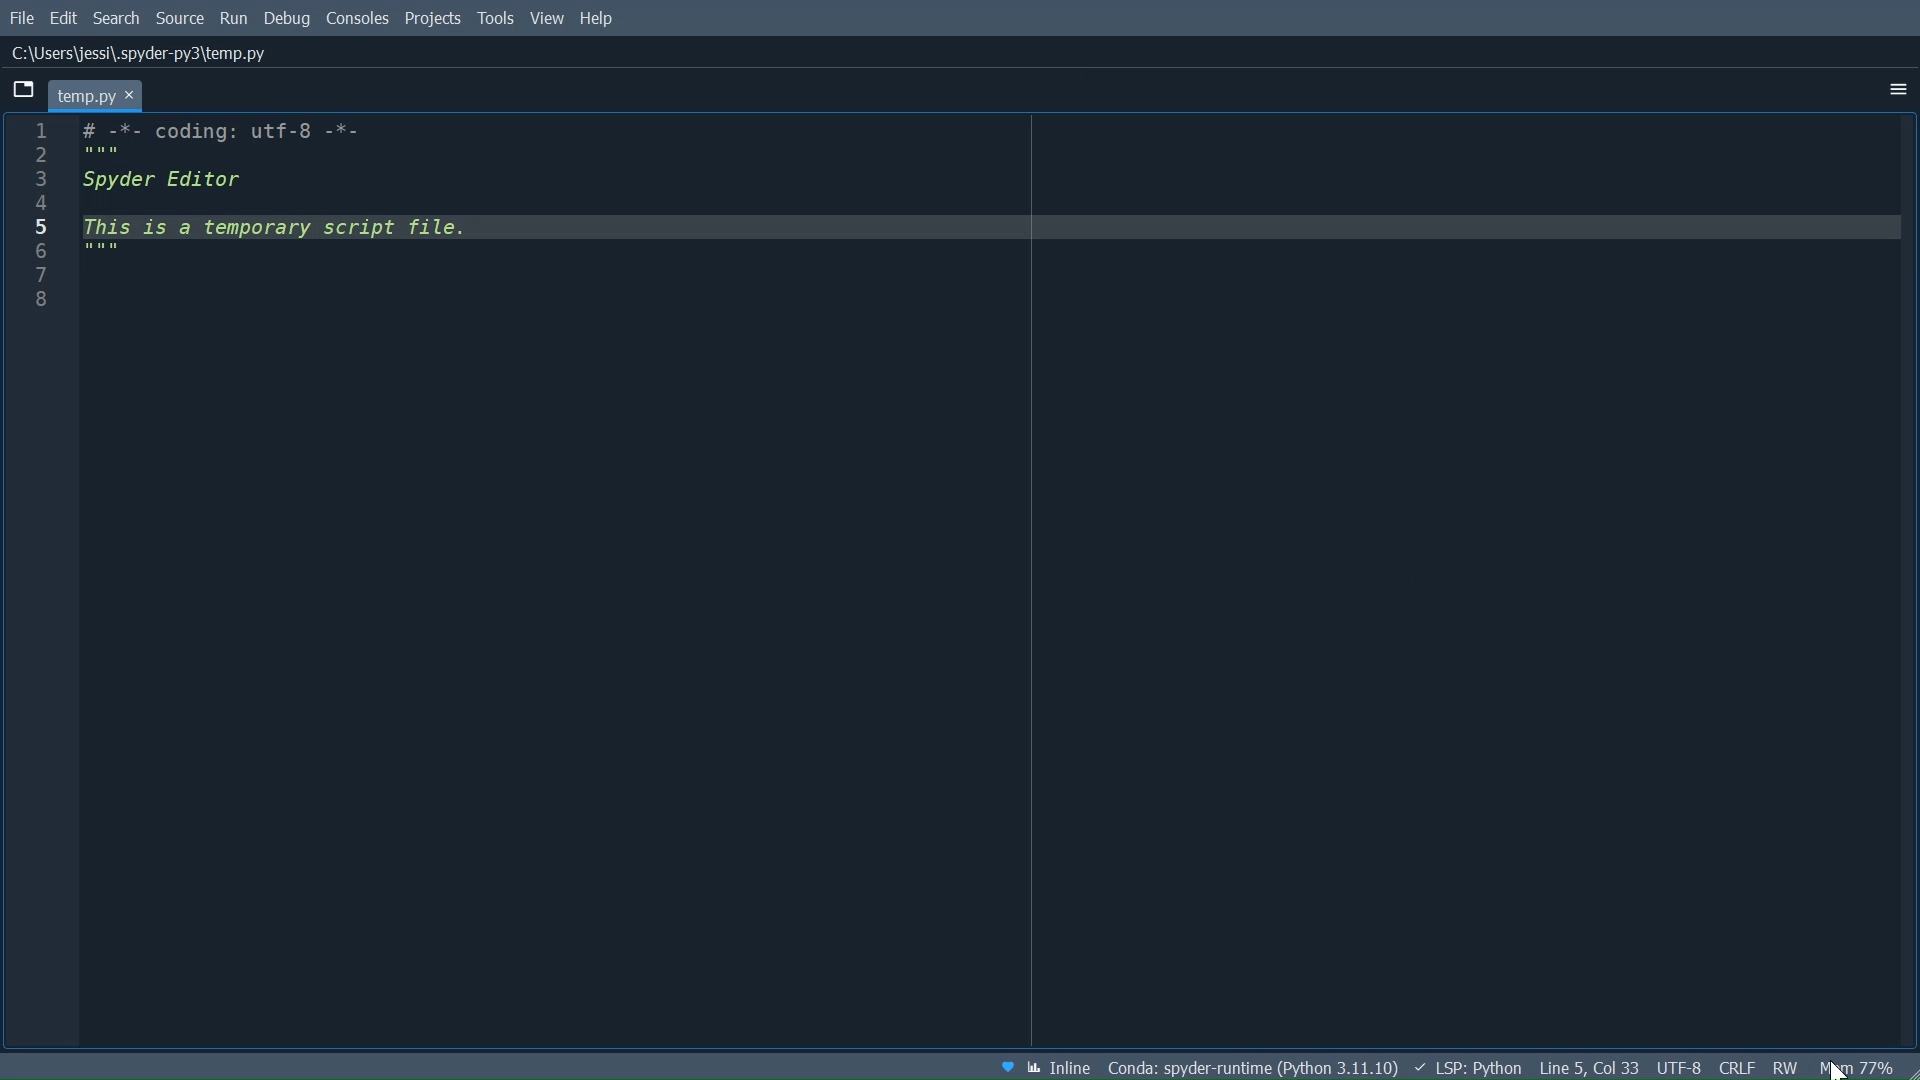 This screenshot has width=1920, height=1080. I want to click on More Options, so click(1897, 89).